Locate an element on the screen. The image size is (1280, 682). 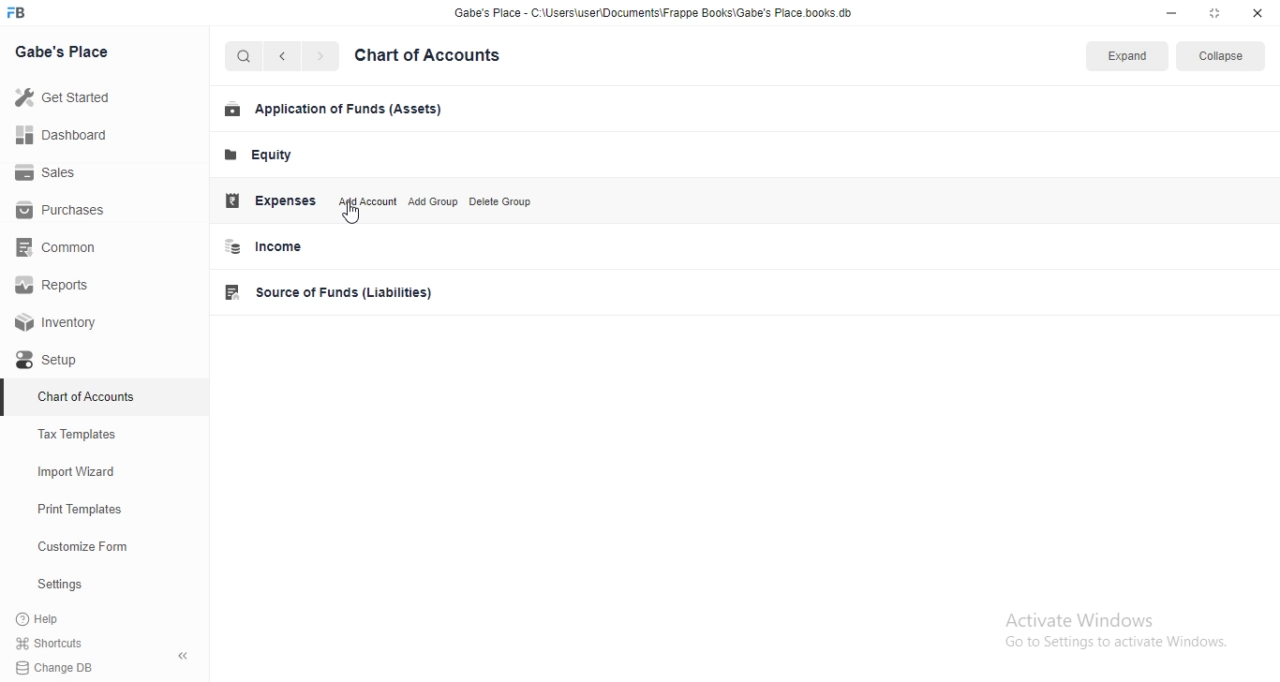
Equity is located at coordinates (269, 157).